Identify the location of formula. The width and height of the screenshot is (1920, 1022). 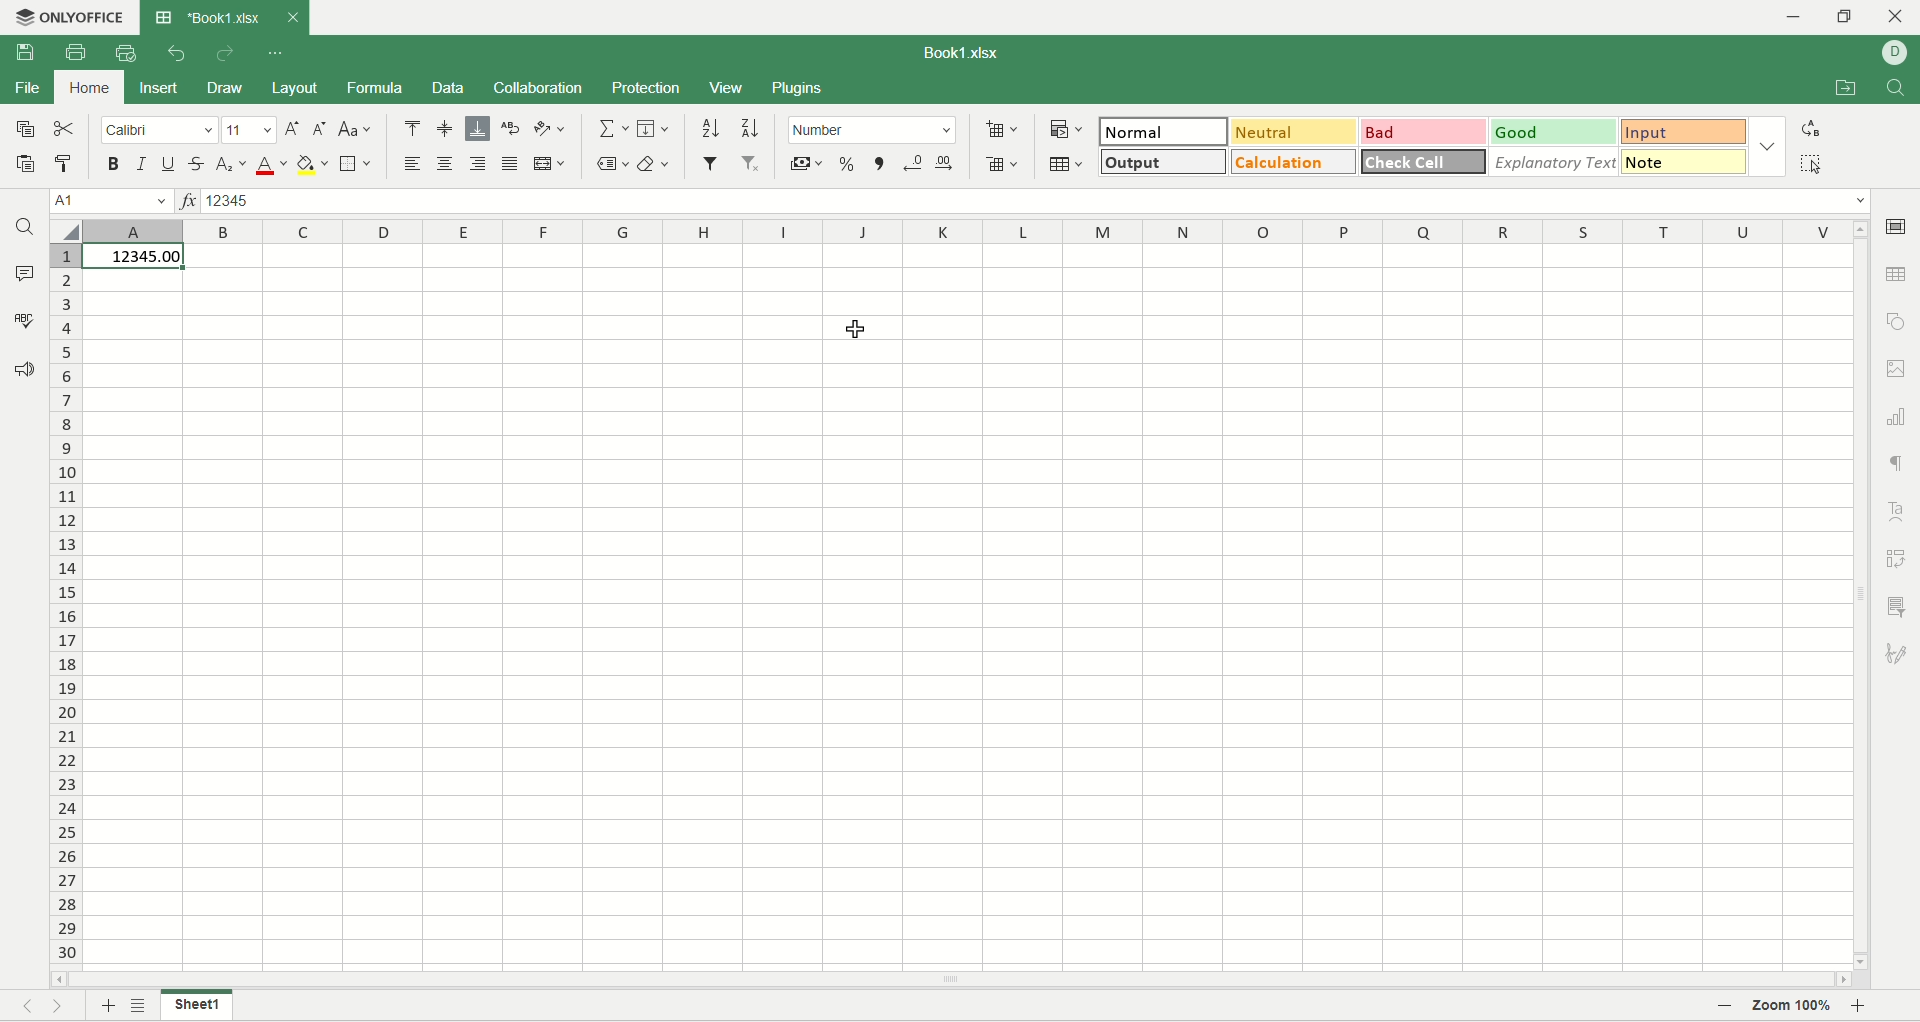
(376, 89).